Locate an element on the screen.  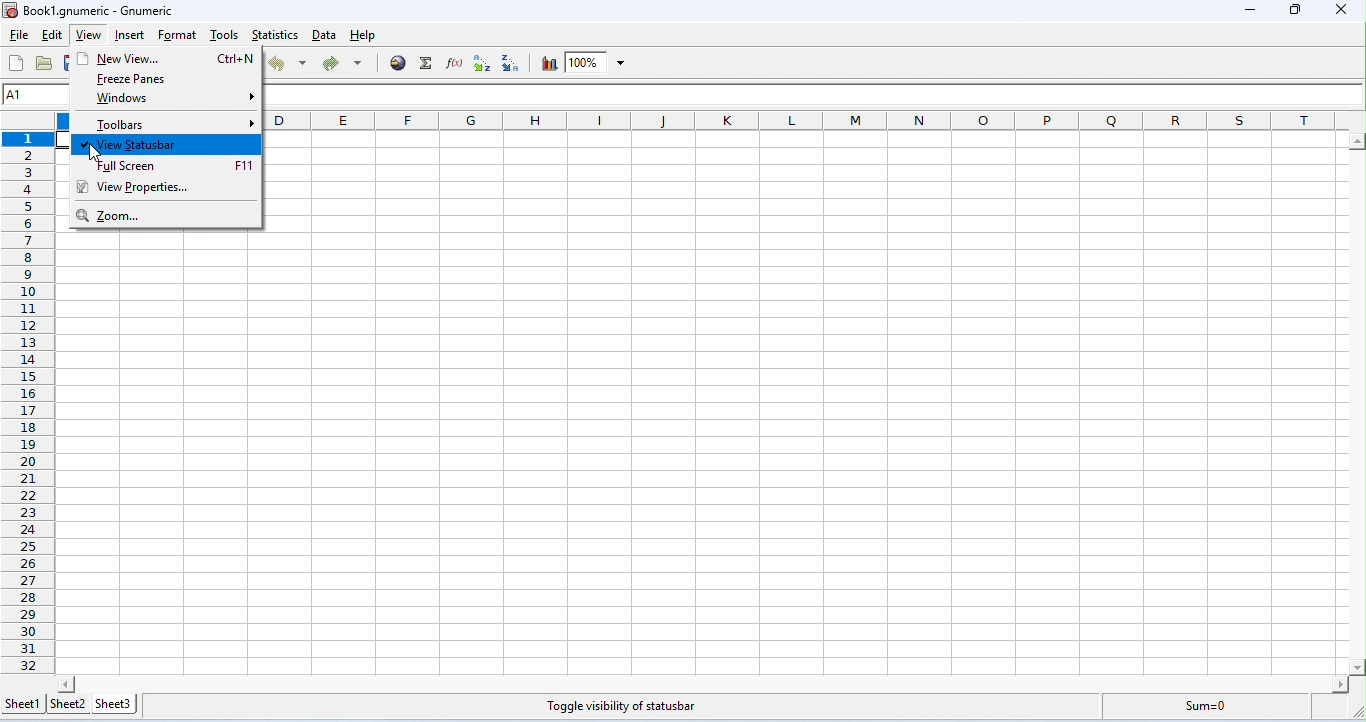
space for horizontal scroll bar is located at coordinates (705, 684).